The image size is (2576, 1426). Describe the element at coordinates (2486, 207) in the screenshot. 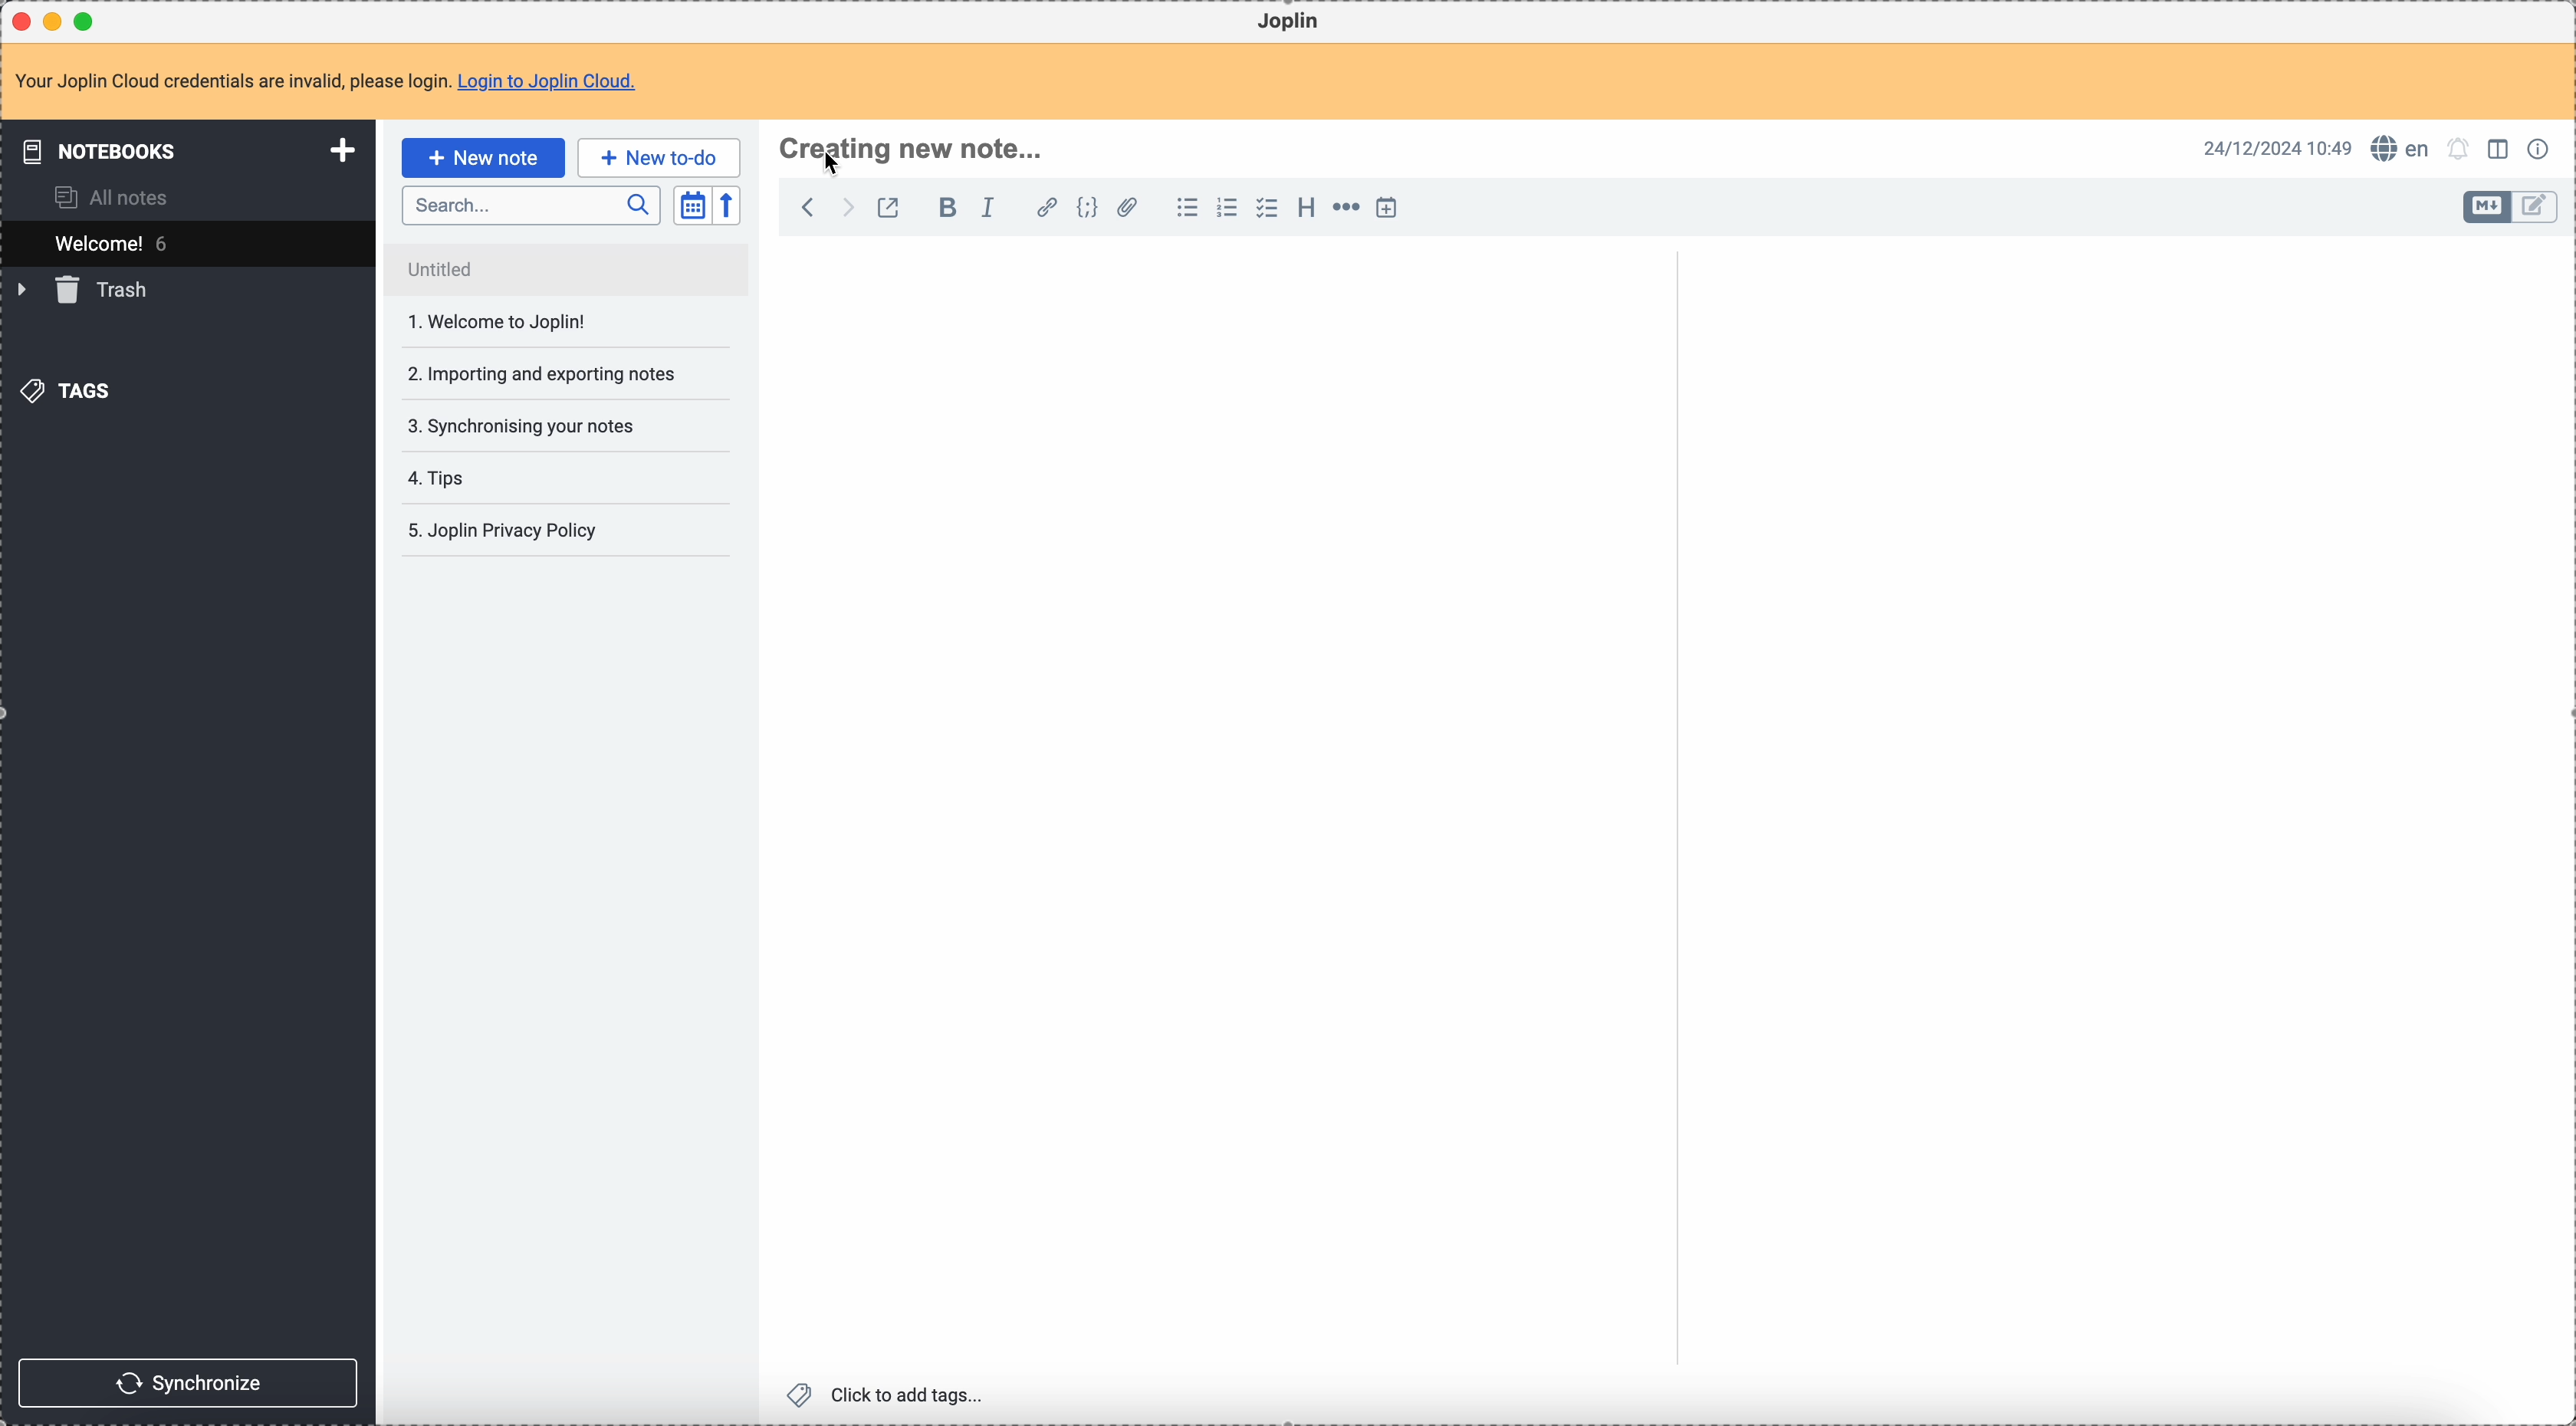

I see `toggle edit layout` at that location.